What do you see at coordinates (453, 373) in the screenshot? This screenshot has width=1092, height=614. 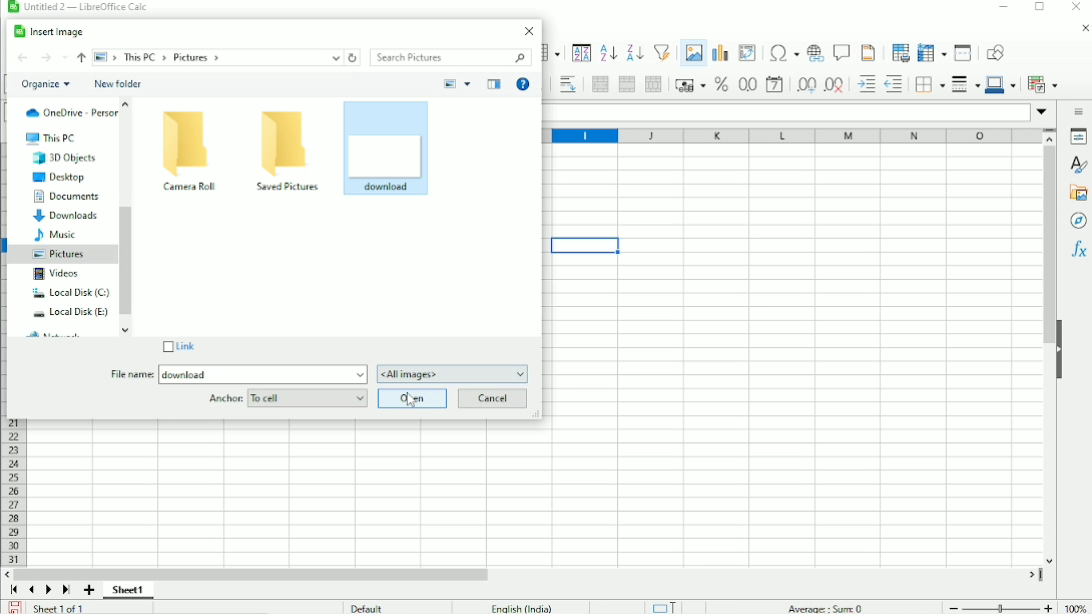 I see `All images` at bounding box center [453, 373].